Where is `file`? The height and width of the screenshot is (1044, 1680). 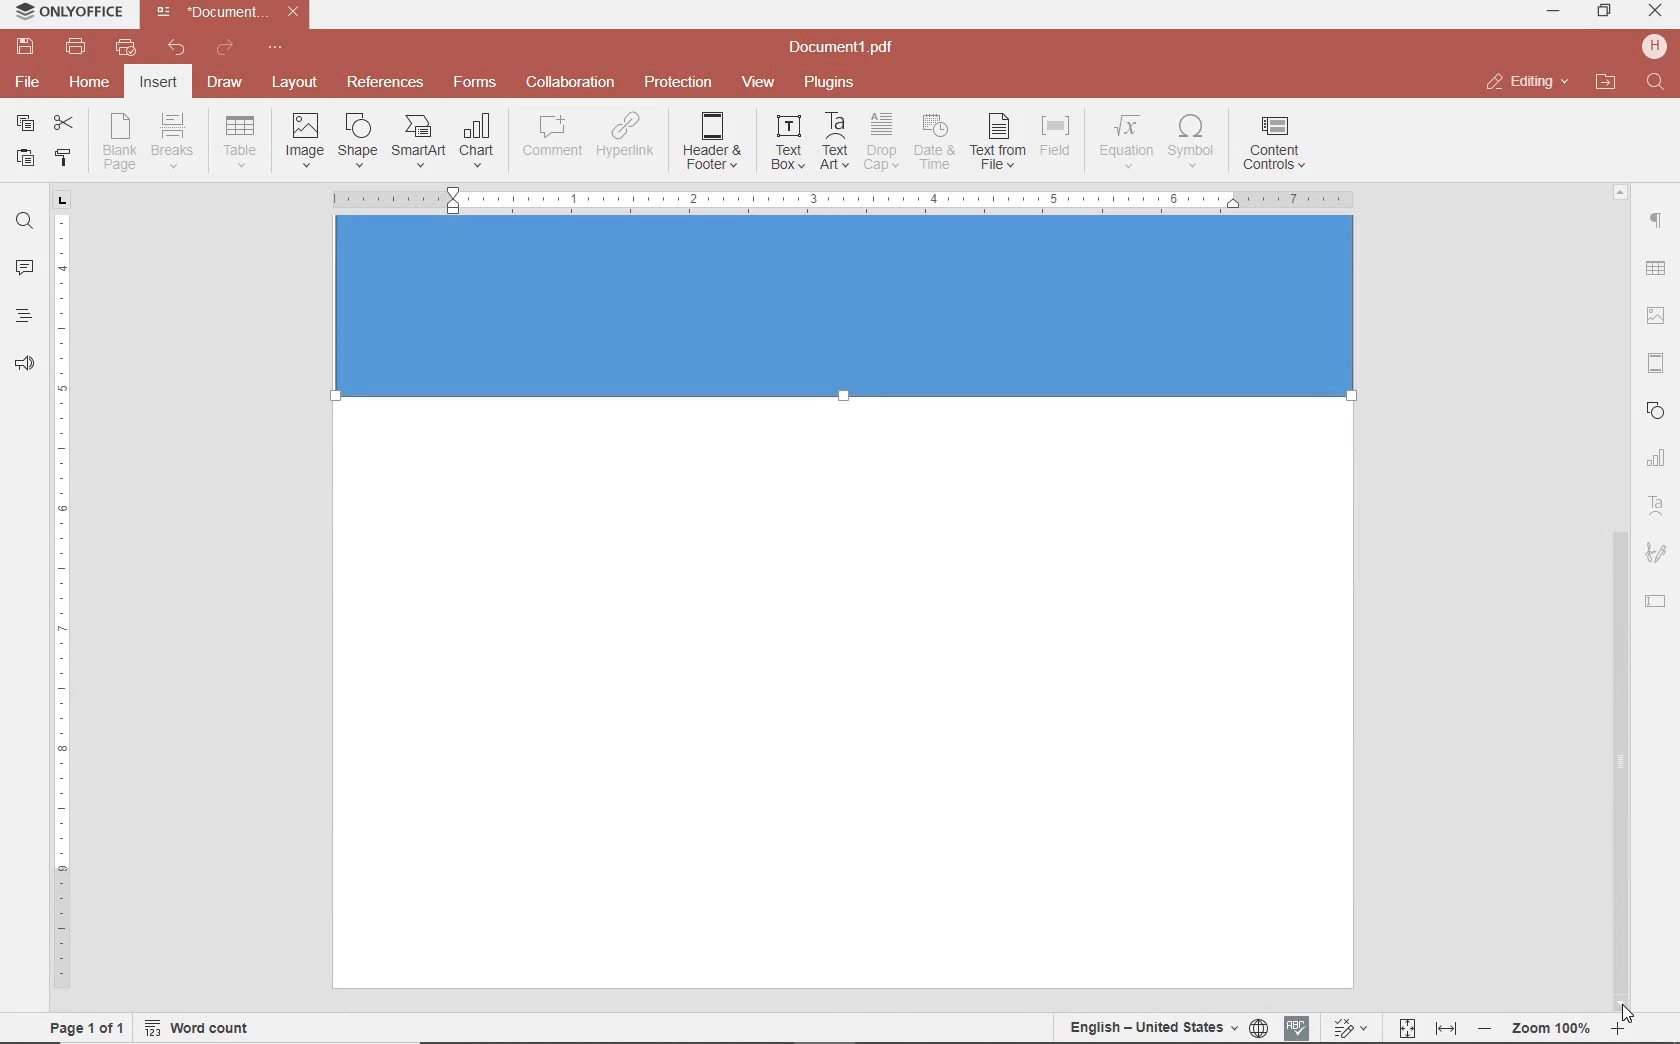
file is located at coordinates (29, 82).